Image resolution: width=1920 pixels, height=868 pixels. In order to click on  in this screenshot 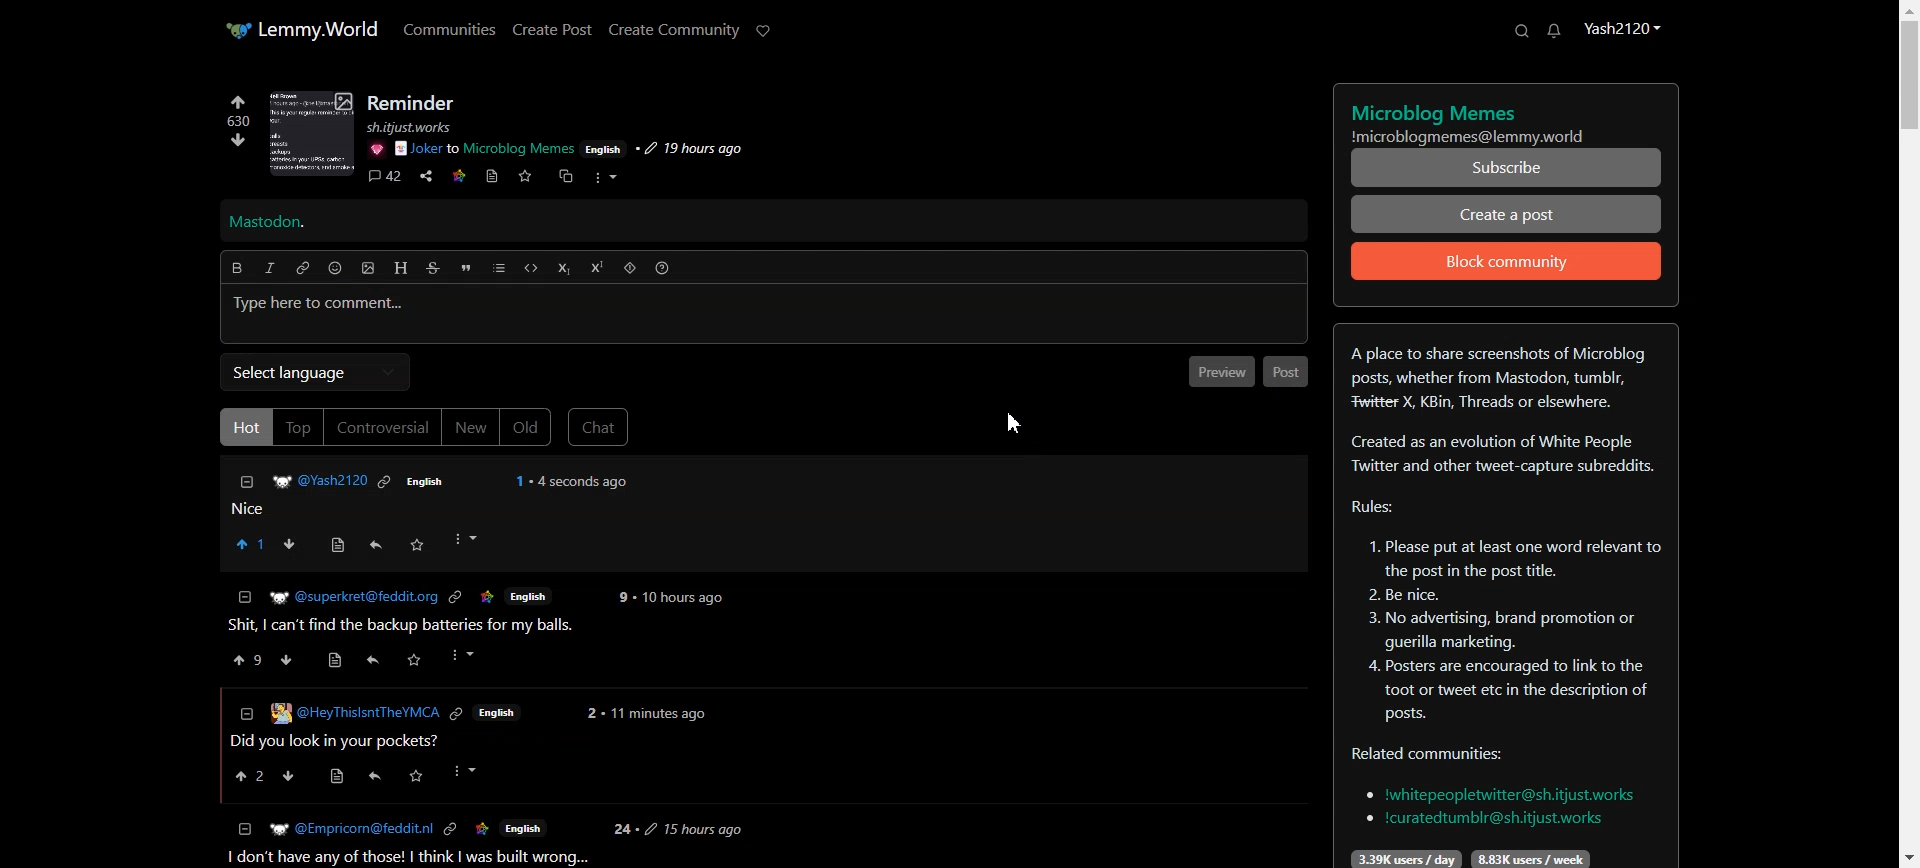, I will do `click(694, 830)`.